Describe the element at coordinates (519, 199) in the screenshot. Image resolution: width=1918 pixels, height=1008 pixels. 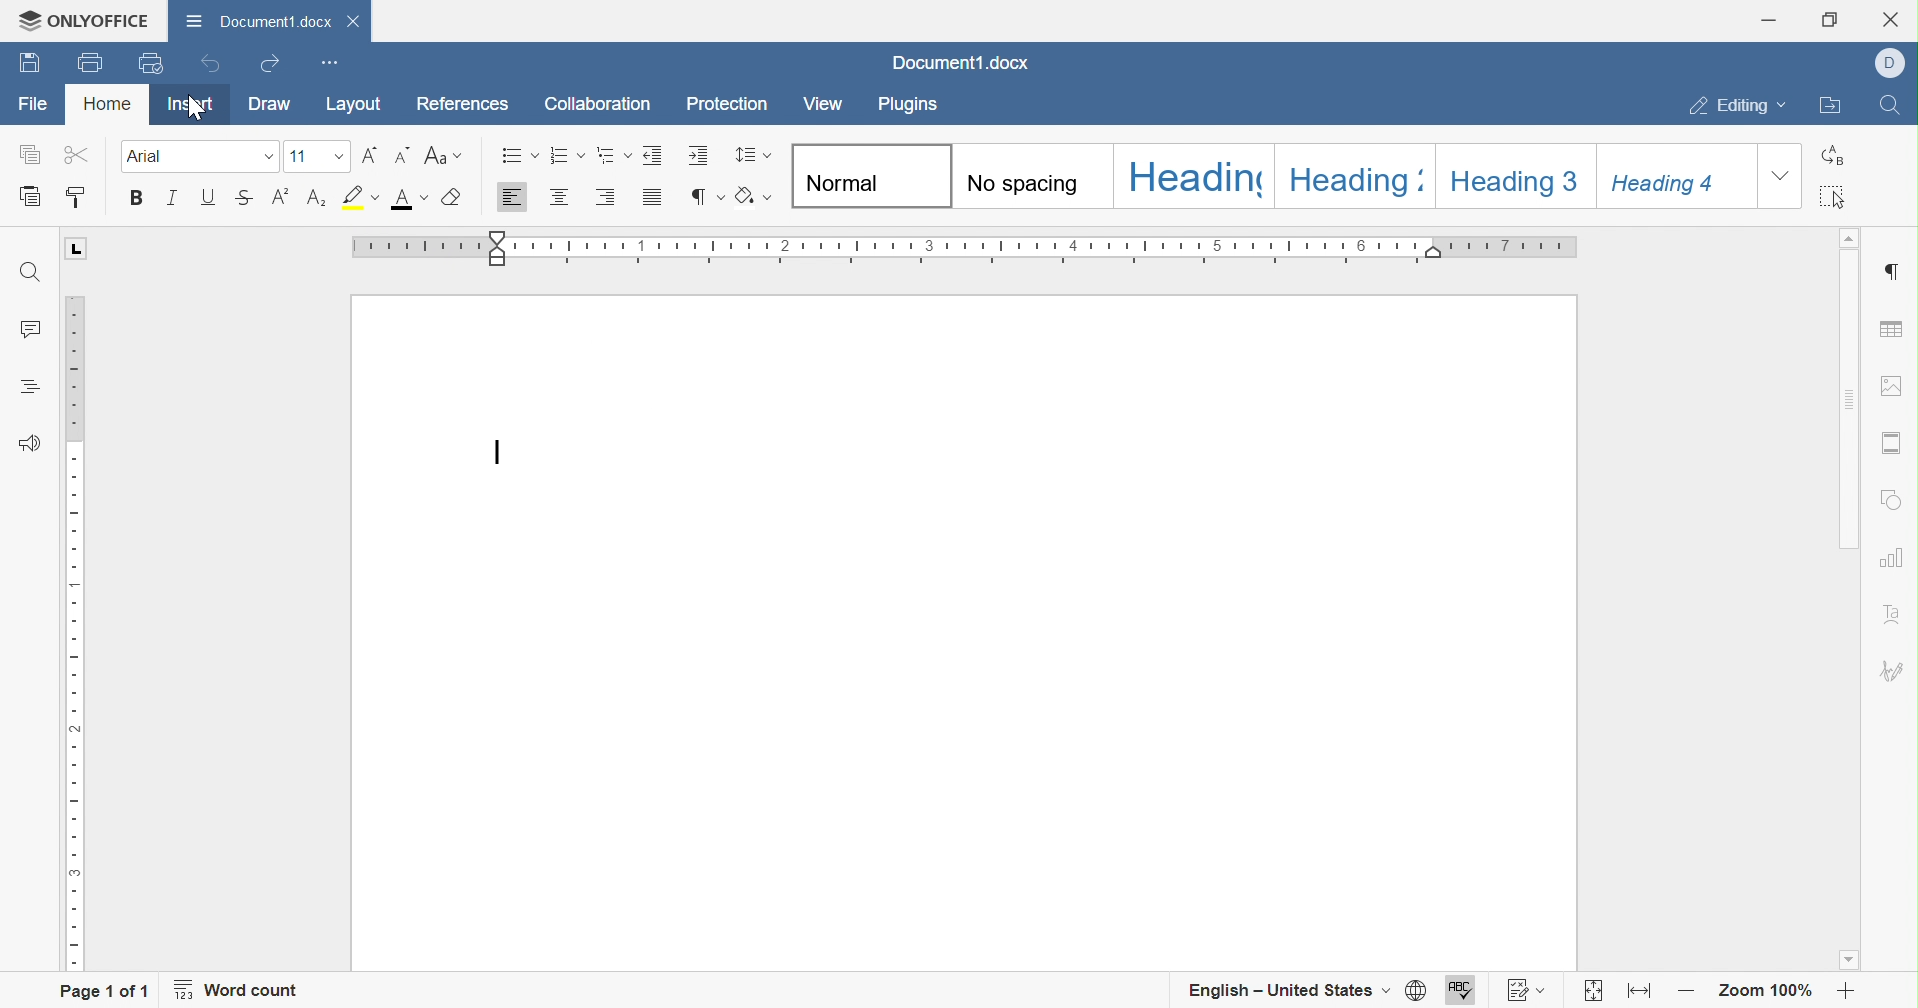
I see `Align left` at that location.